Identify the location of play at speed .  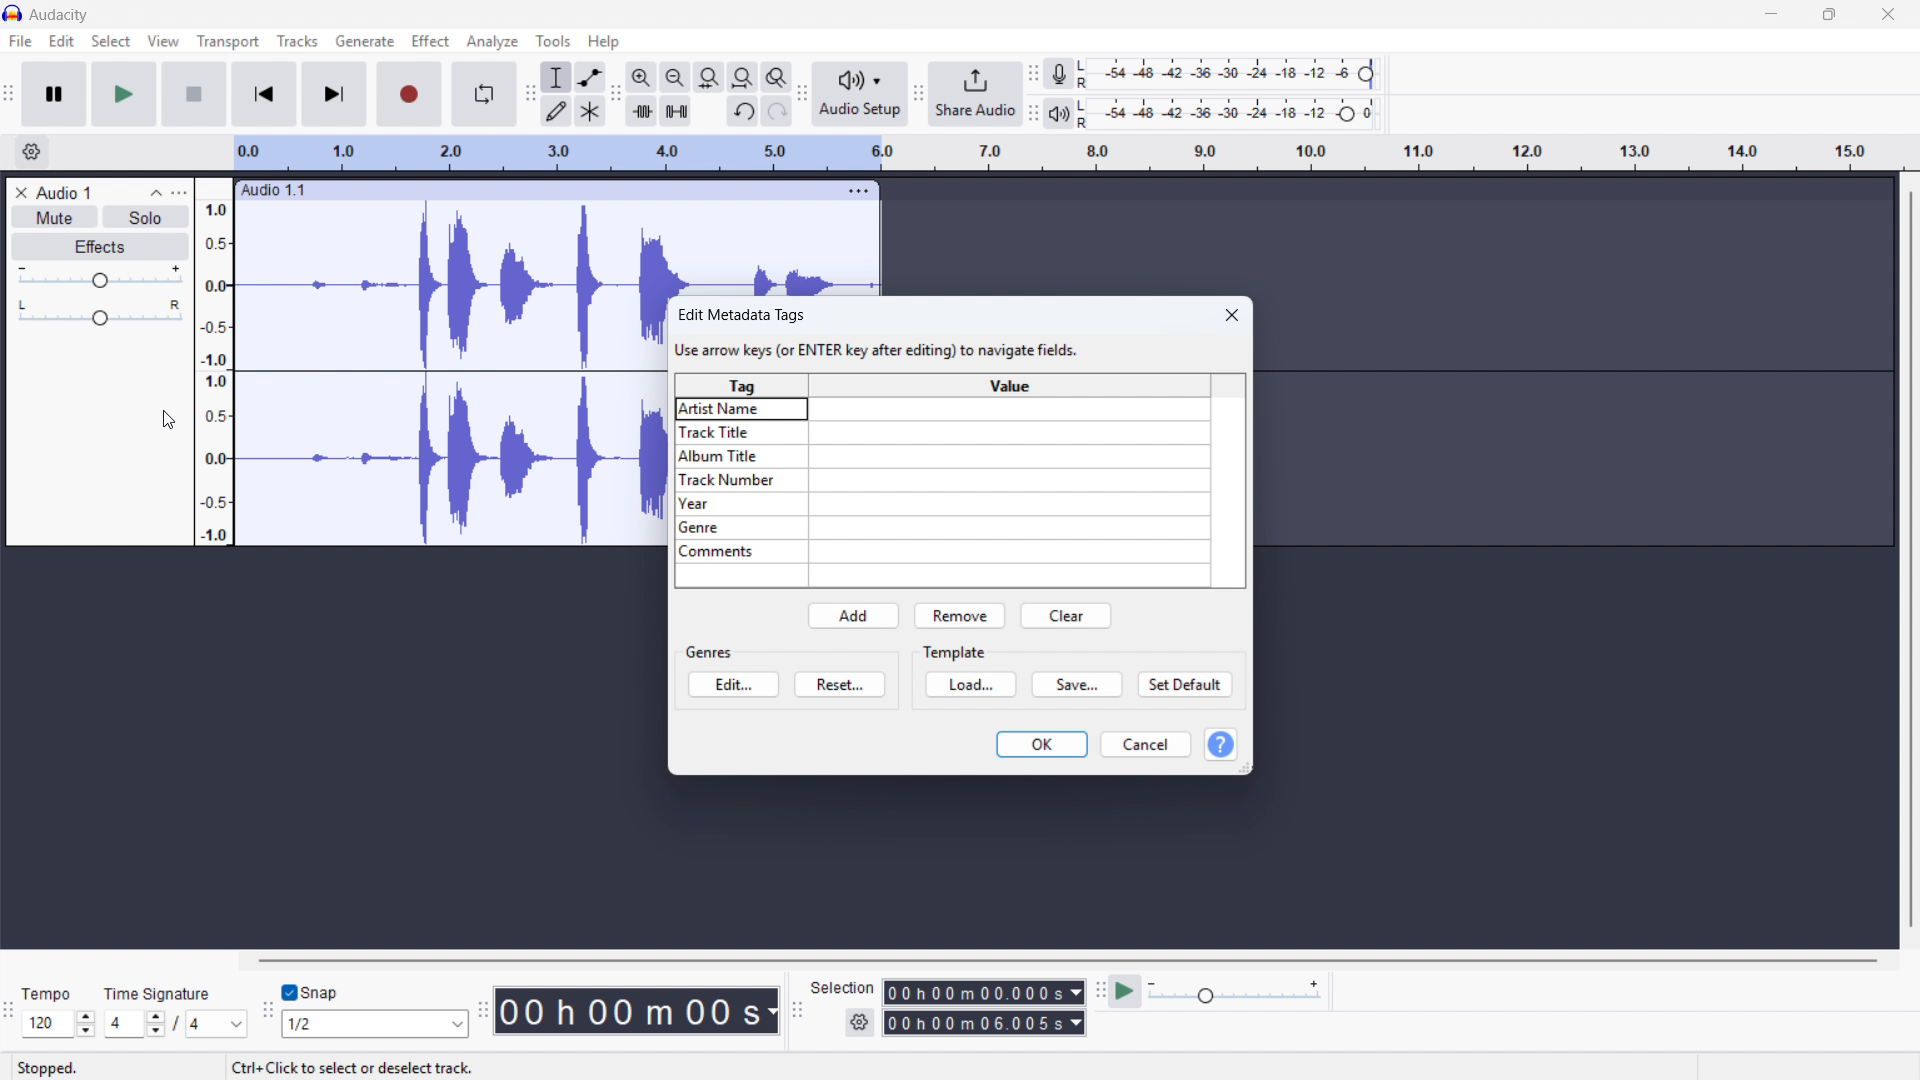
(1125, 993).